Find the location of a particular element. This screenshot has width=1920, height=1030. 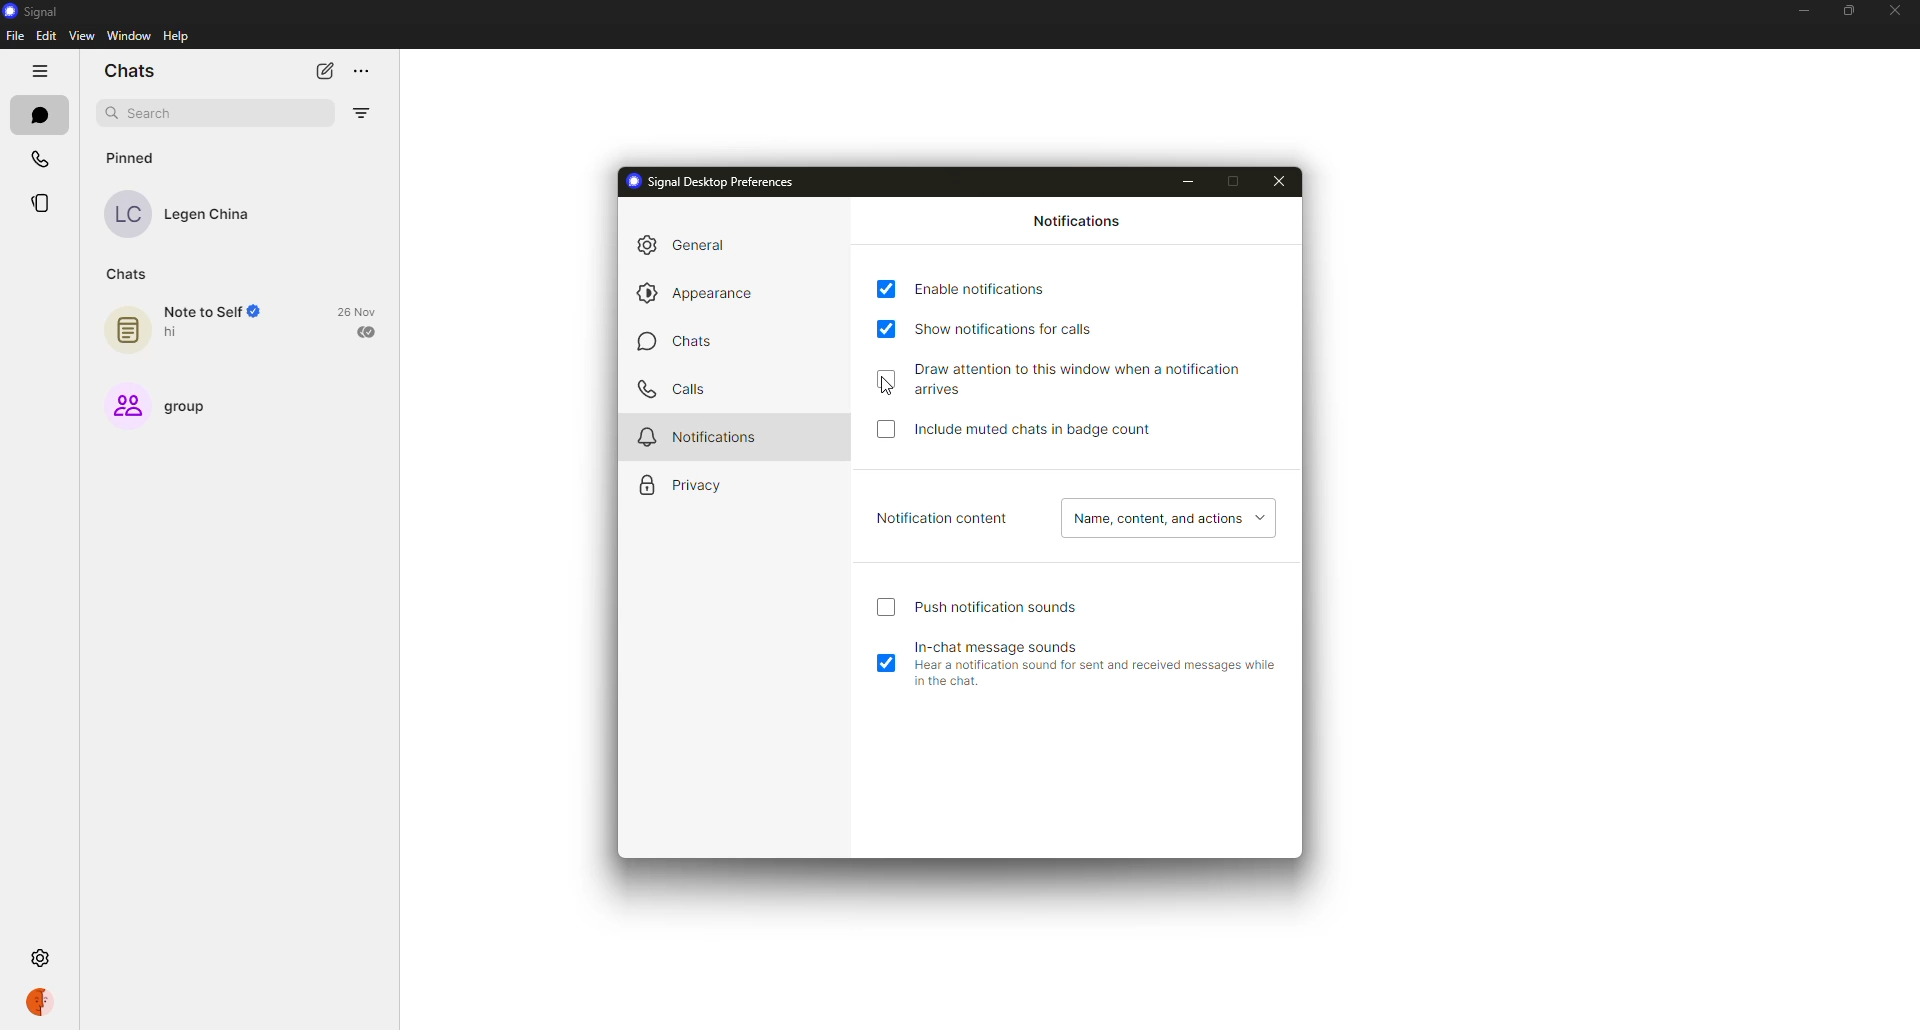

in-chat message sounds is located at coordinates (1006, 644).